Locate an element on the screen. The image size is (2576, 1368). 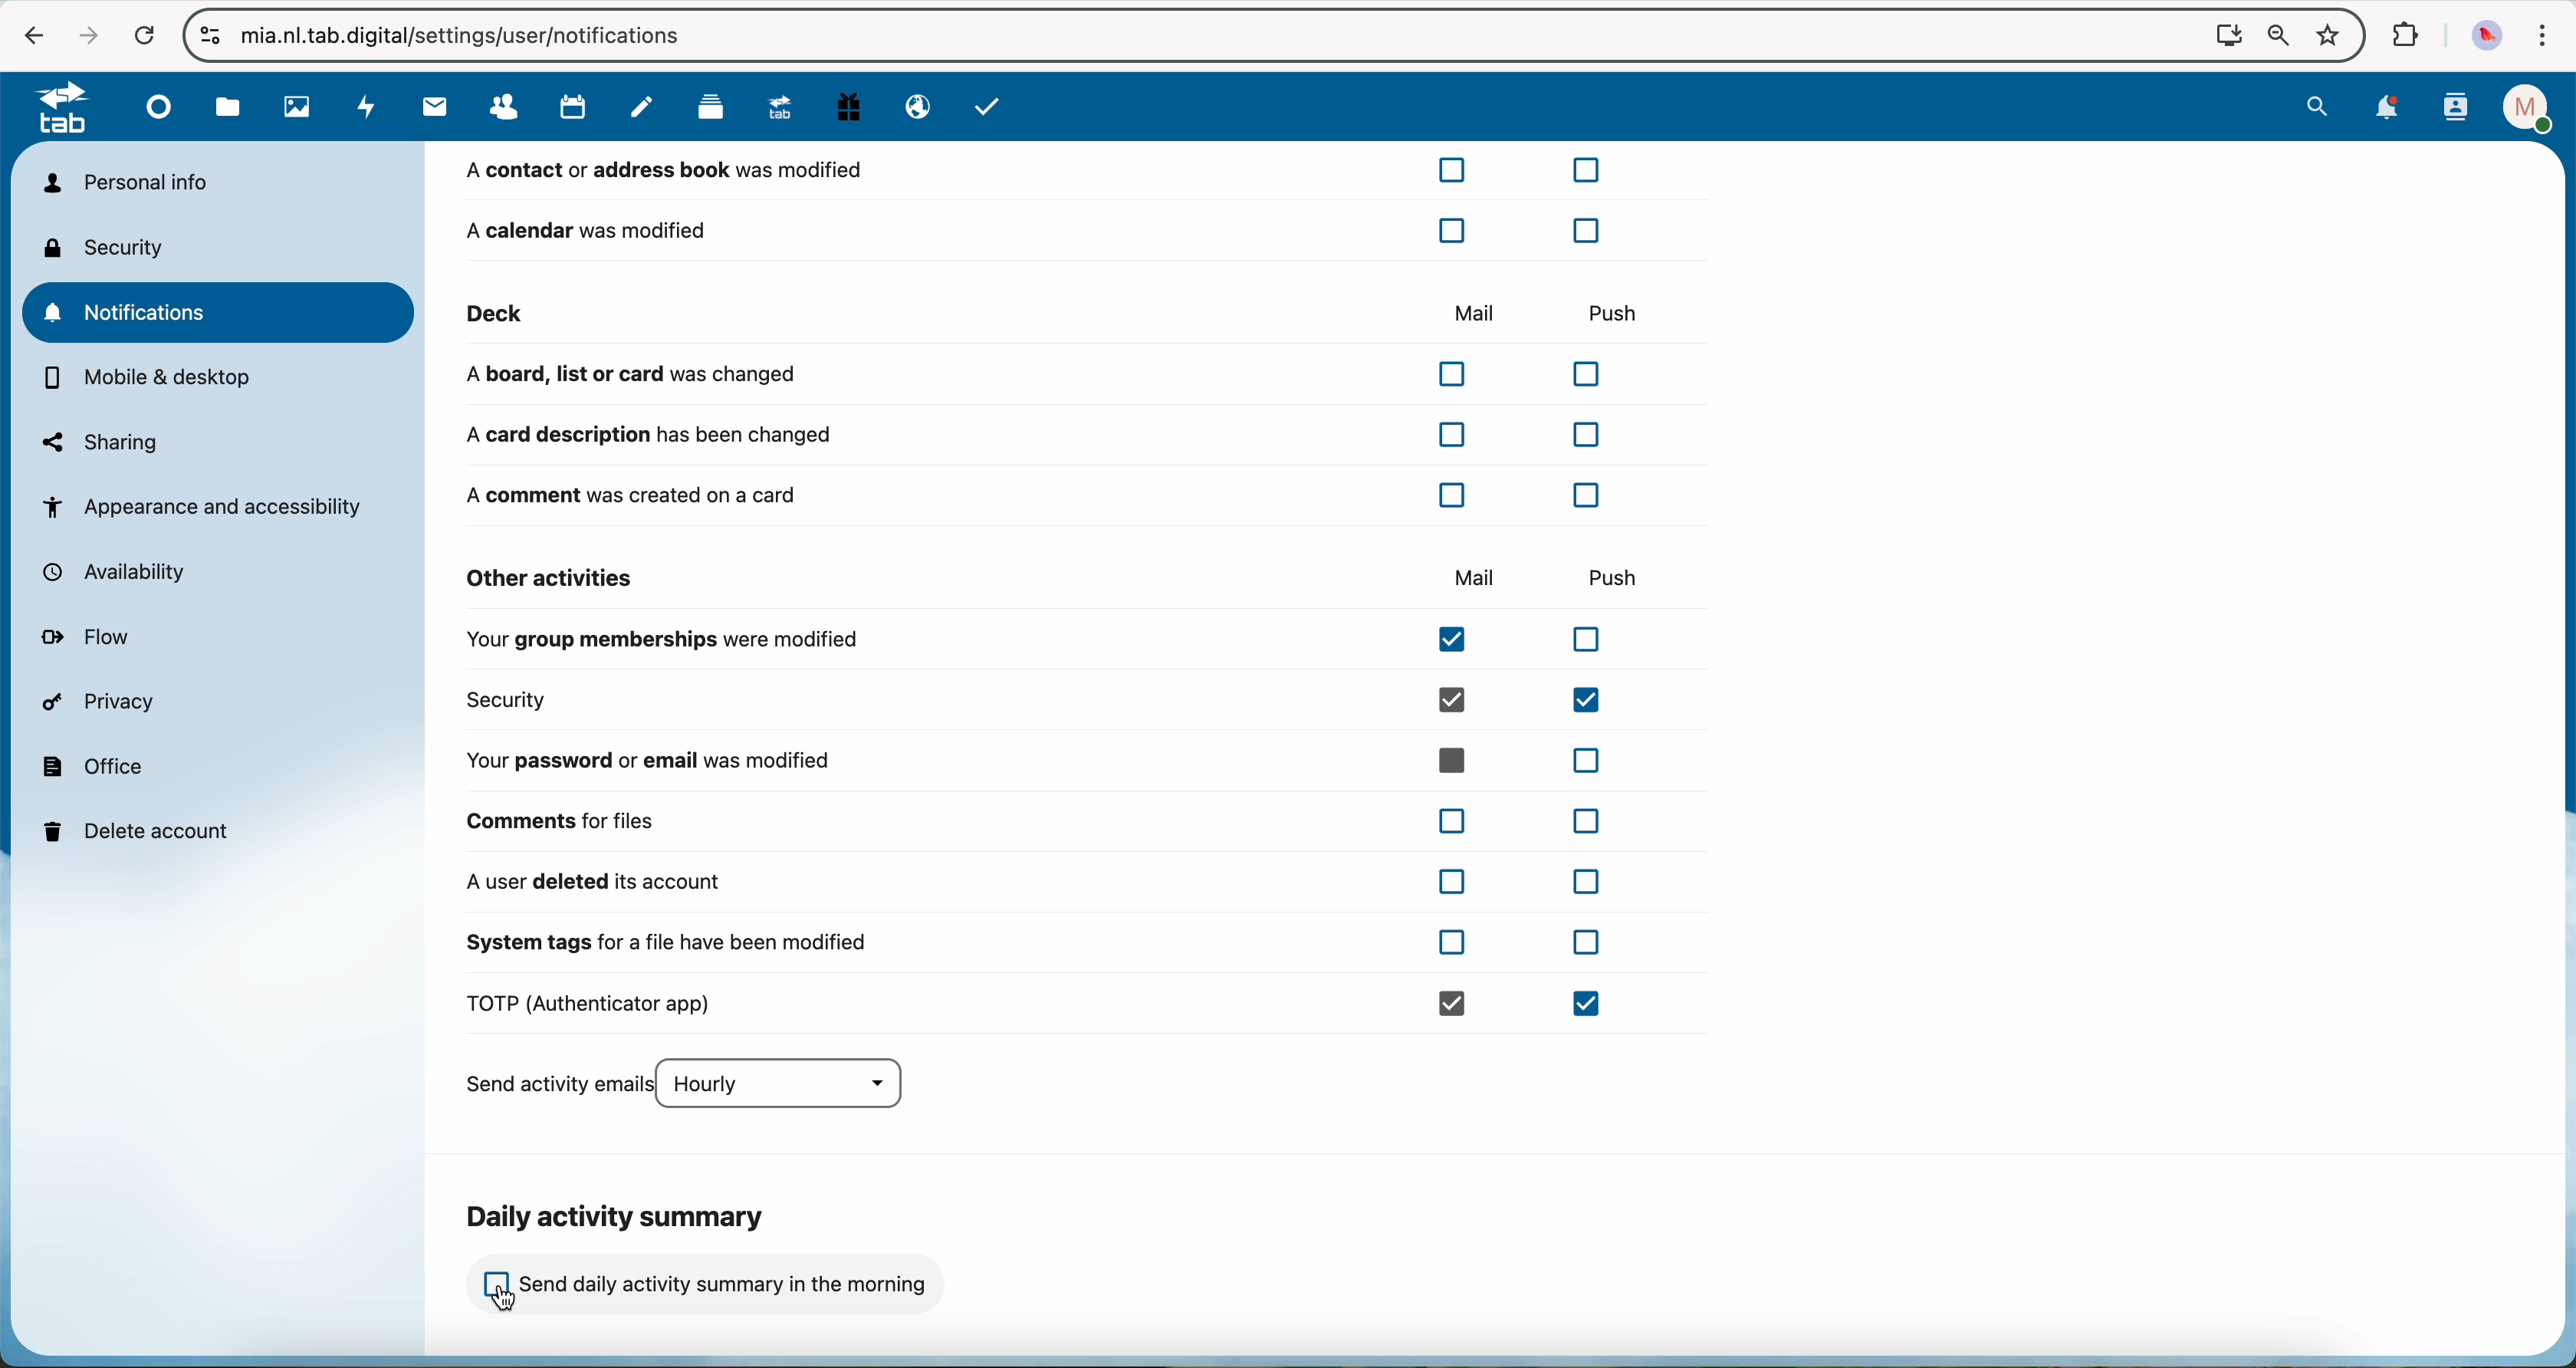
privacy is located at coordinates (104, 705).